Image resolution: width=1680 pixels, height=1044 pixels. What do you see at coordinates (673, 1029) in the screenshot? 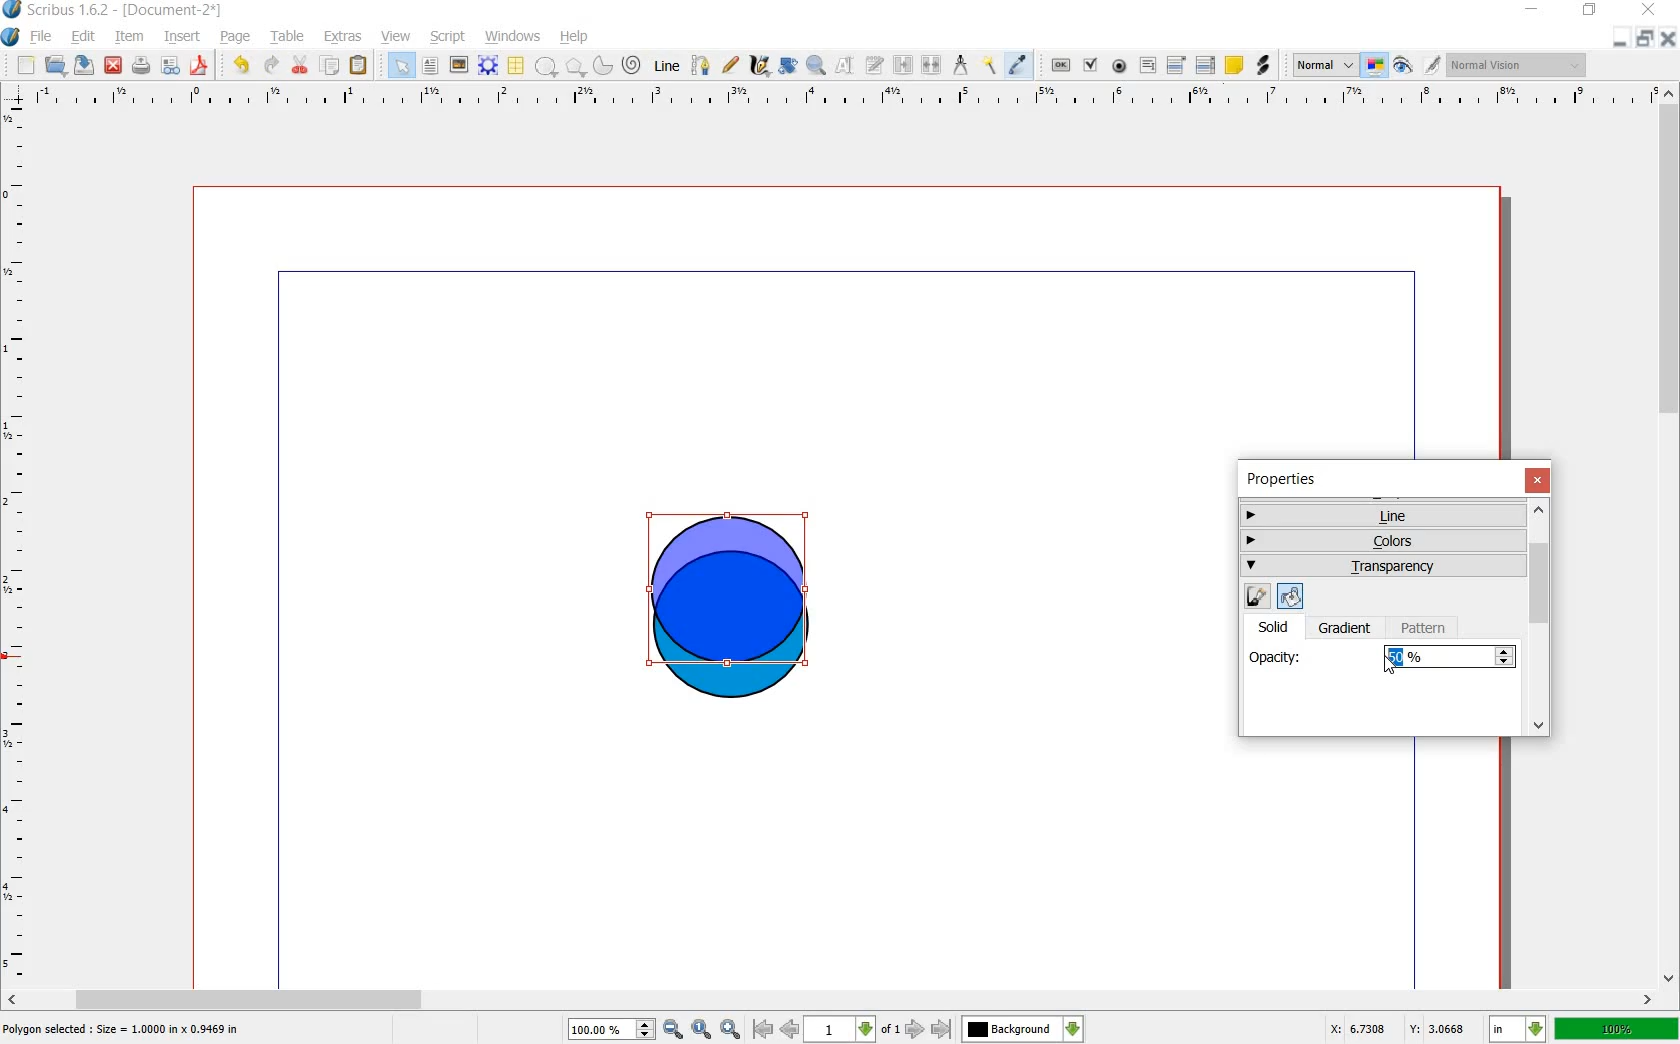
I see `zoom out` at bounding box center [673, 1029].